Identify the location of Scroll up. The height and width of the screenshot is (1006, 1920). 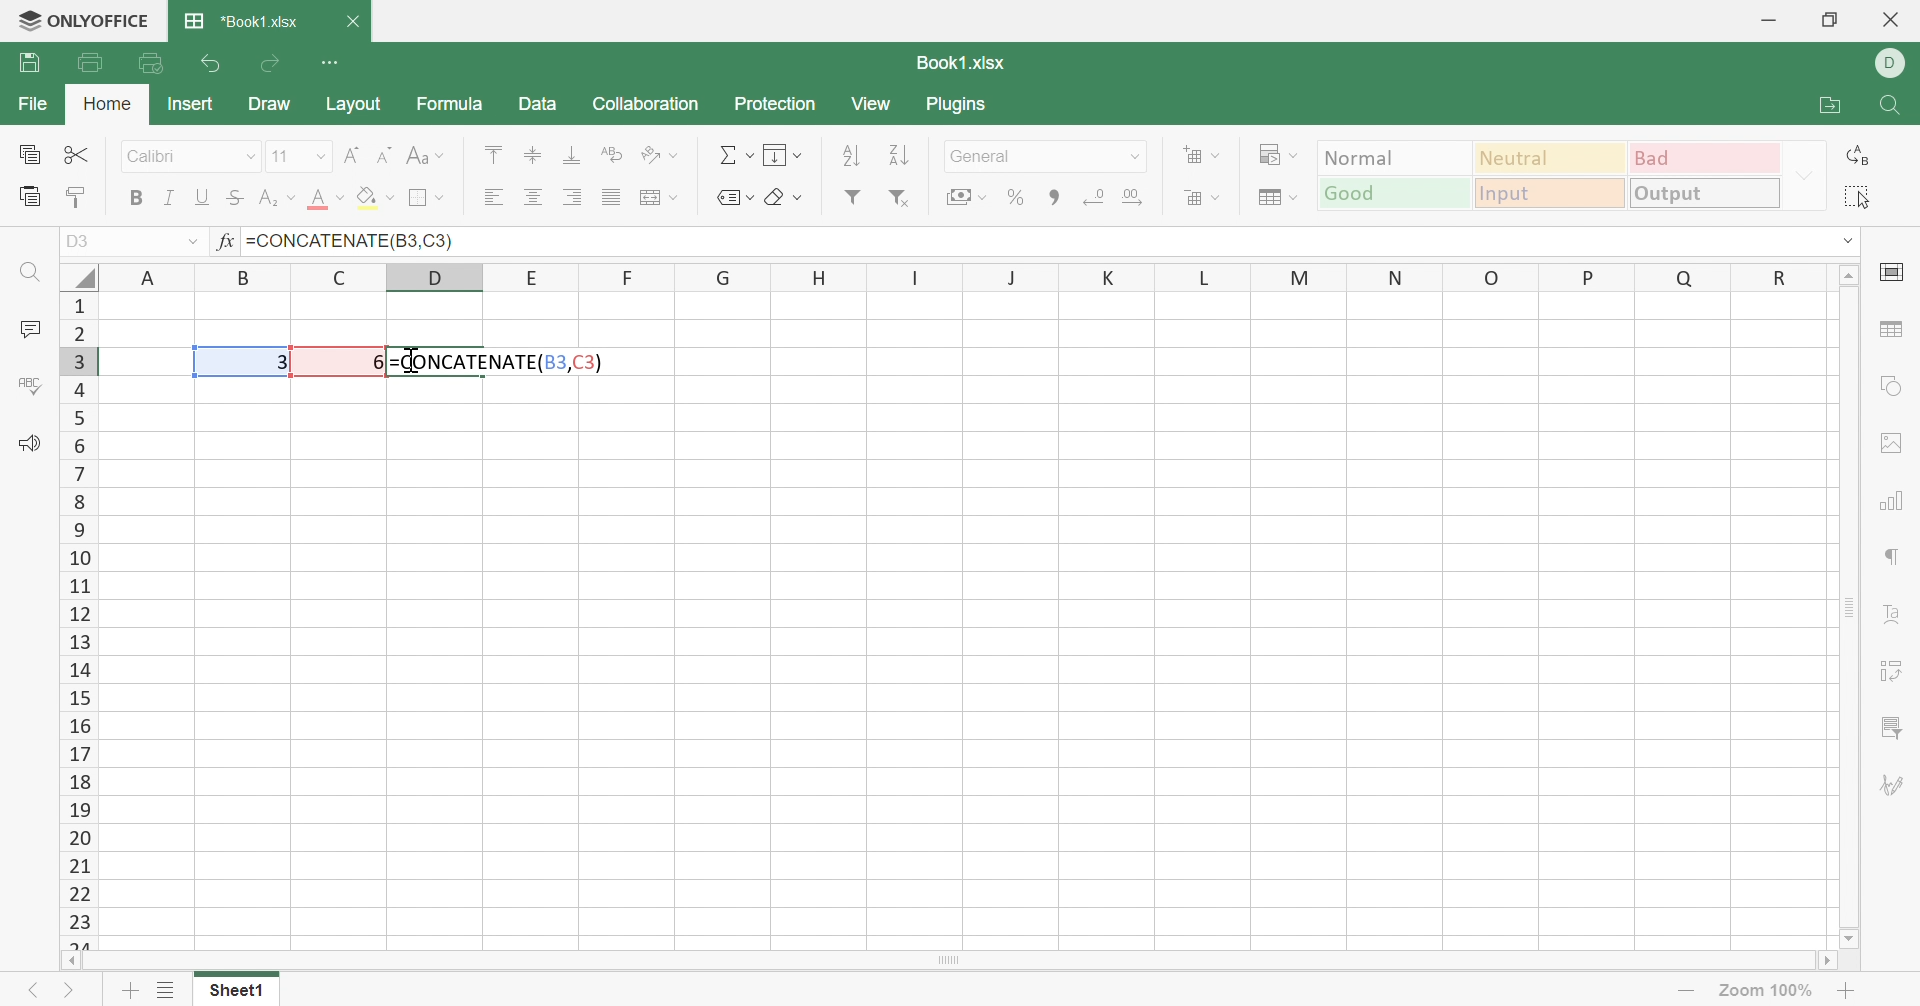
(1854, 273).